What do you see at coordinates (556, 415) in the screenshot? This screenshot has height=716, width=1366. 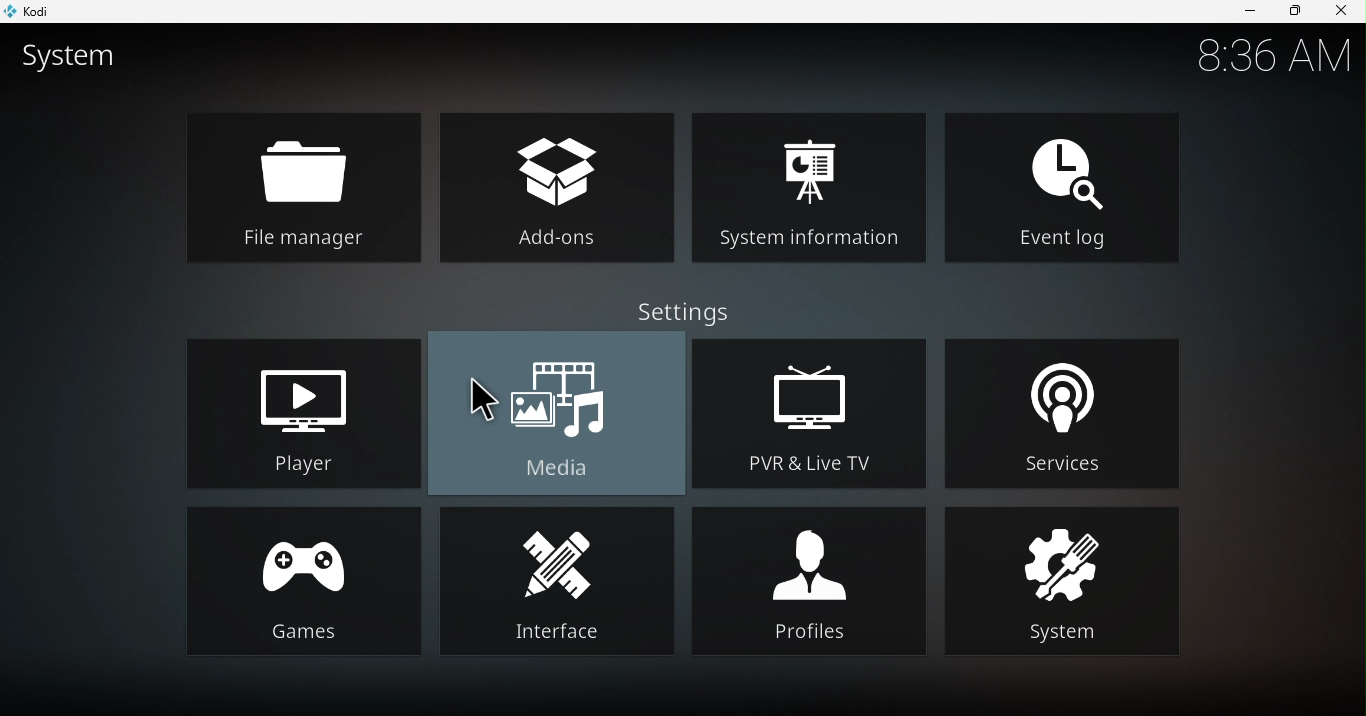 I see `Media` at bounding box center [556, 415].